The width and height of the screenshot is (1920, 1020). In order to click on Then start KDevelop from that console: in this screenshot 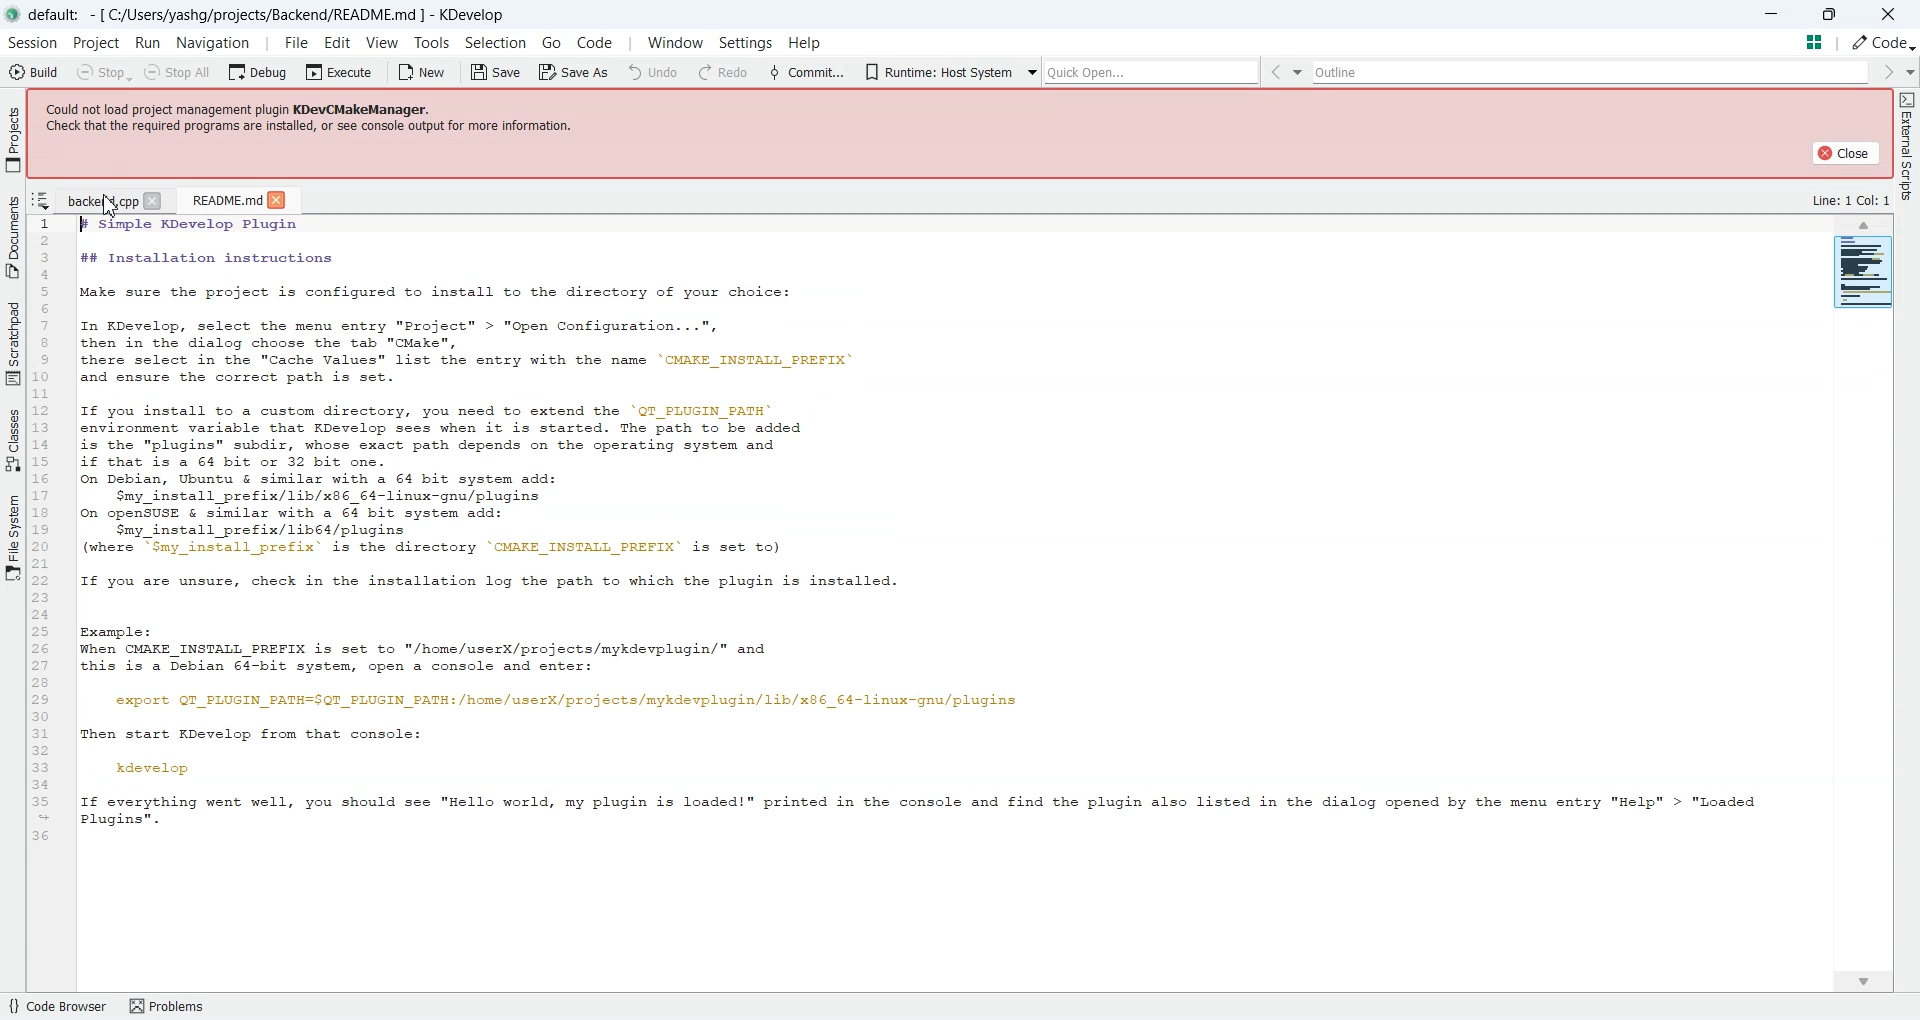, I will do `click(256, 733)`.